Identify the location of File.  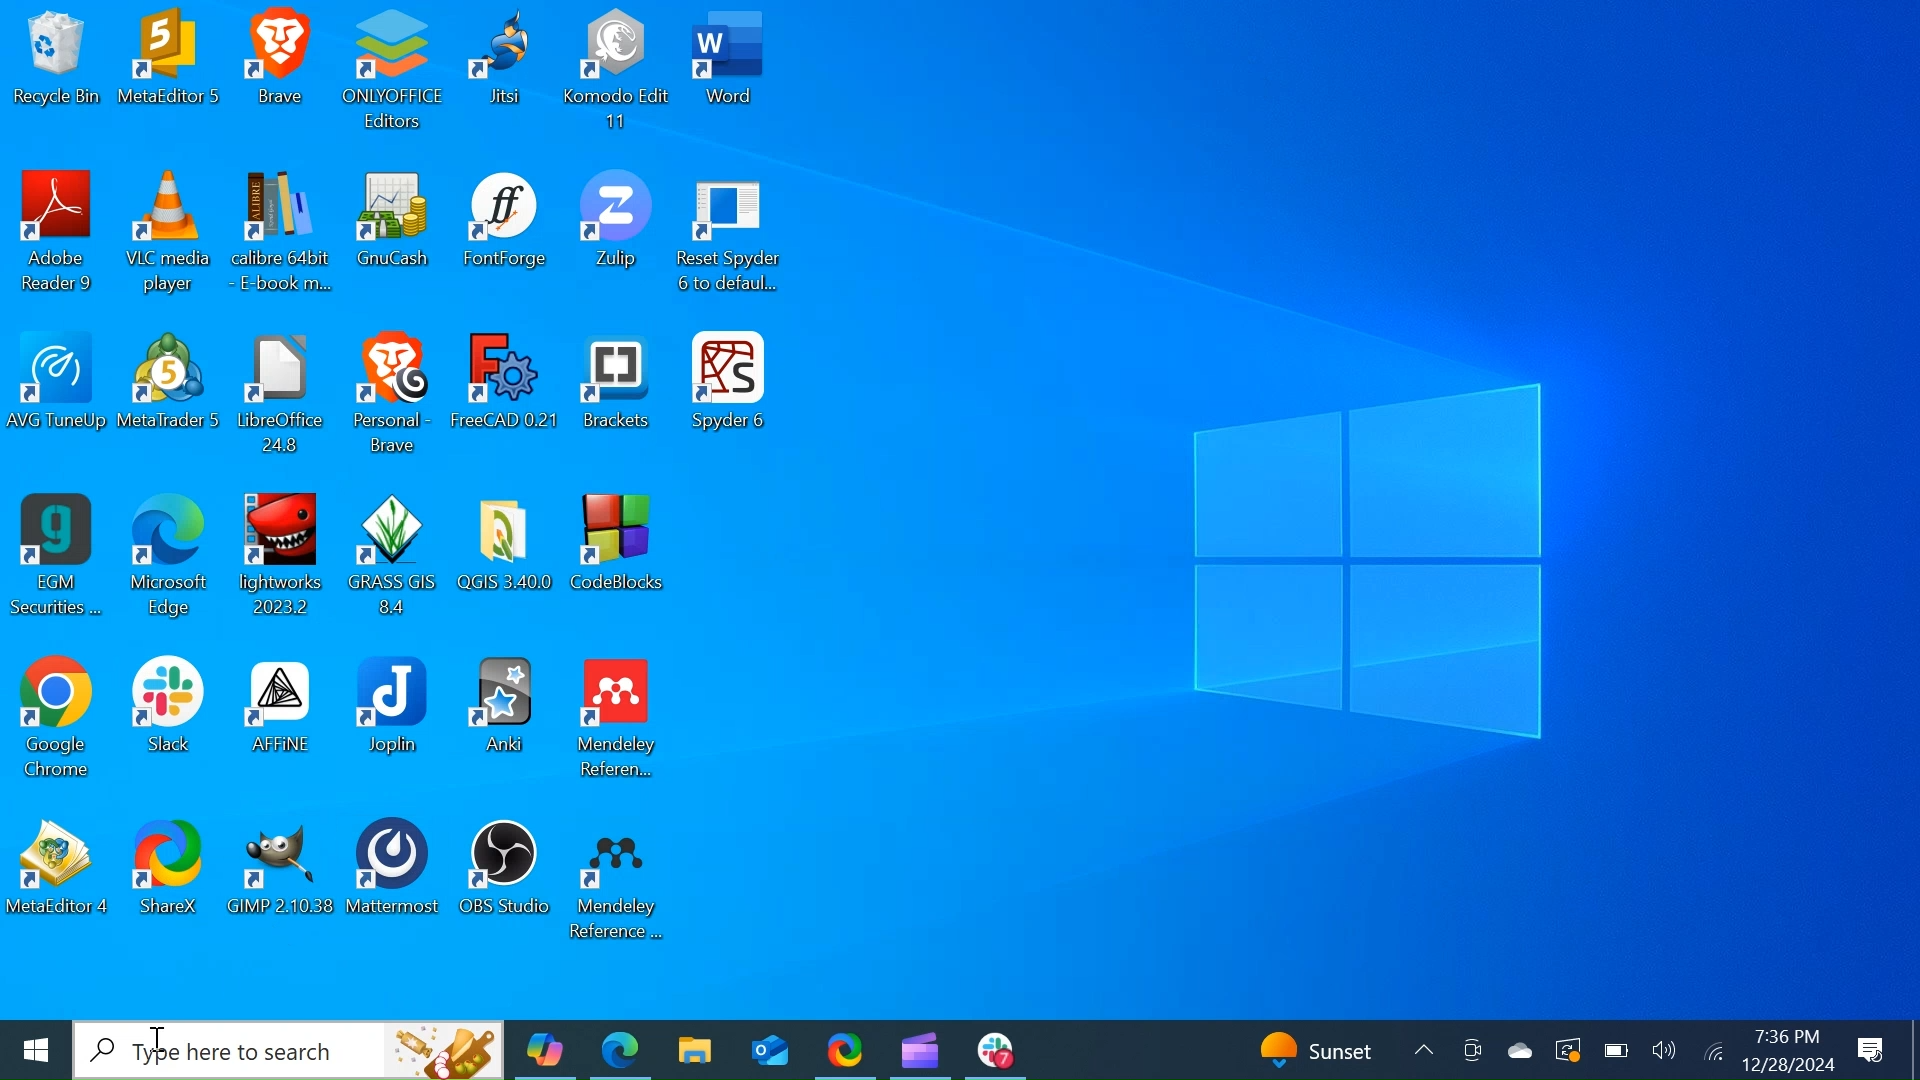
(281, 395).